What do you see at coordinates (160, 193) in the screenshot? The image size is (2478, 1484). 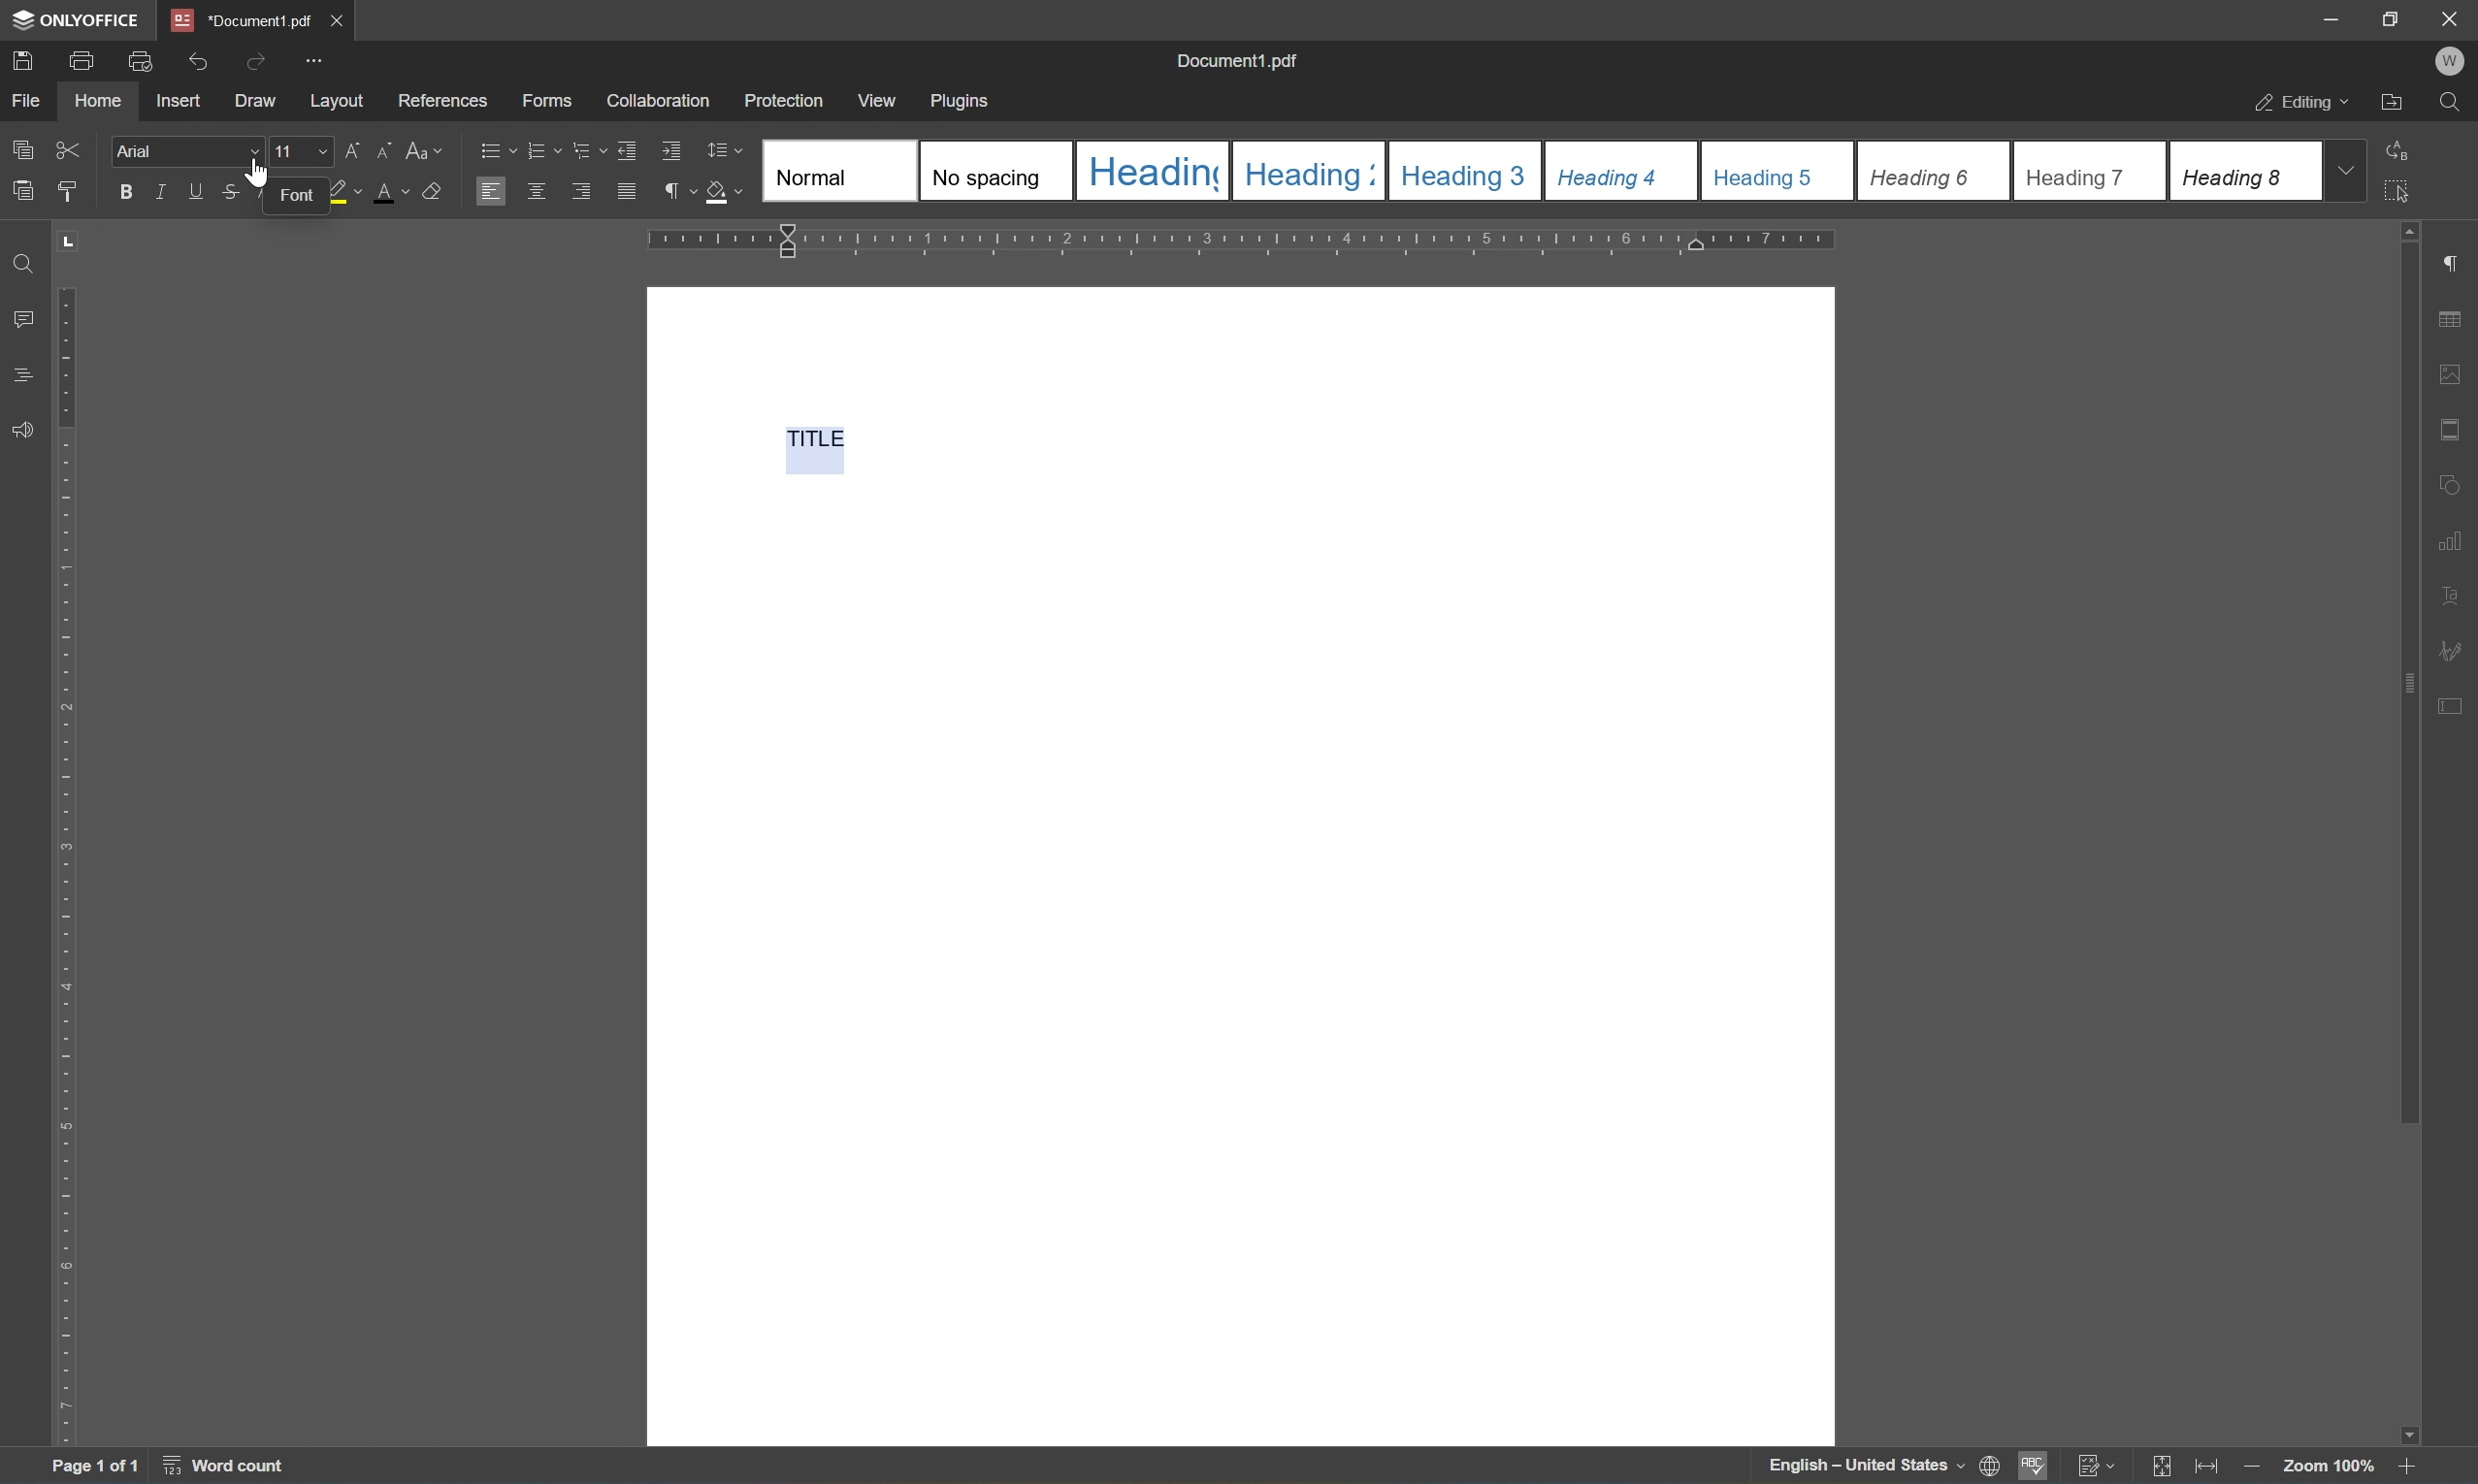 I see `italic` at bounding box center [160, 193].